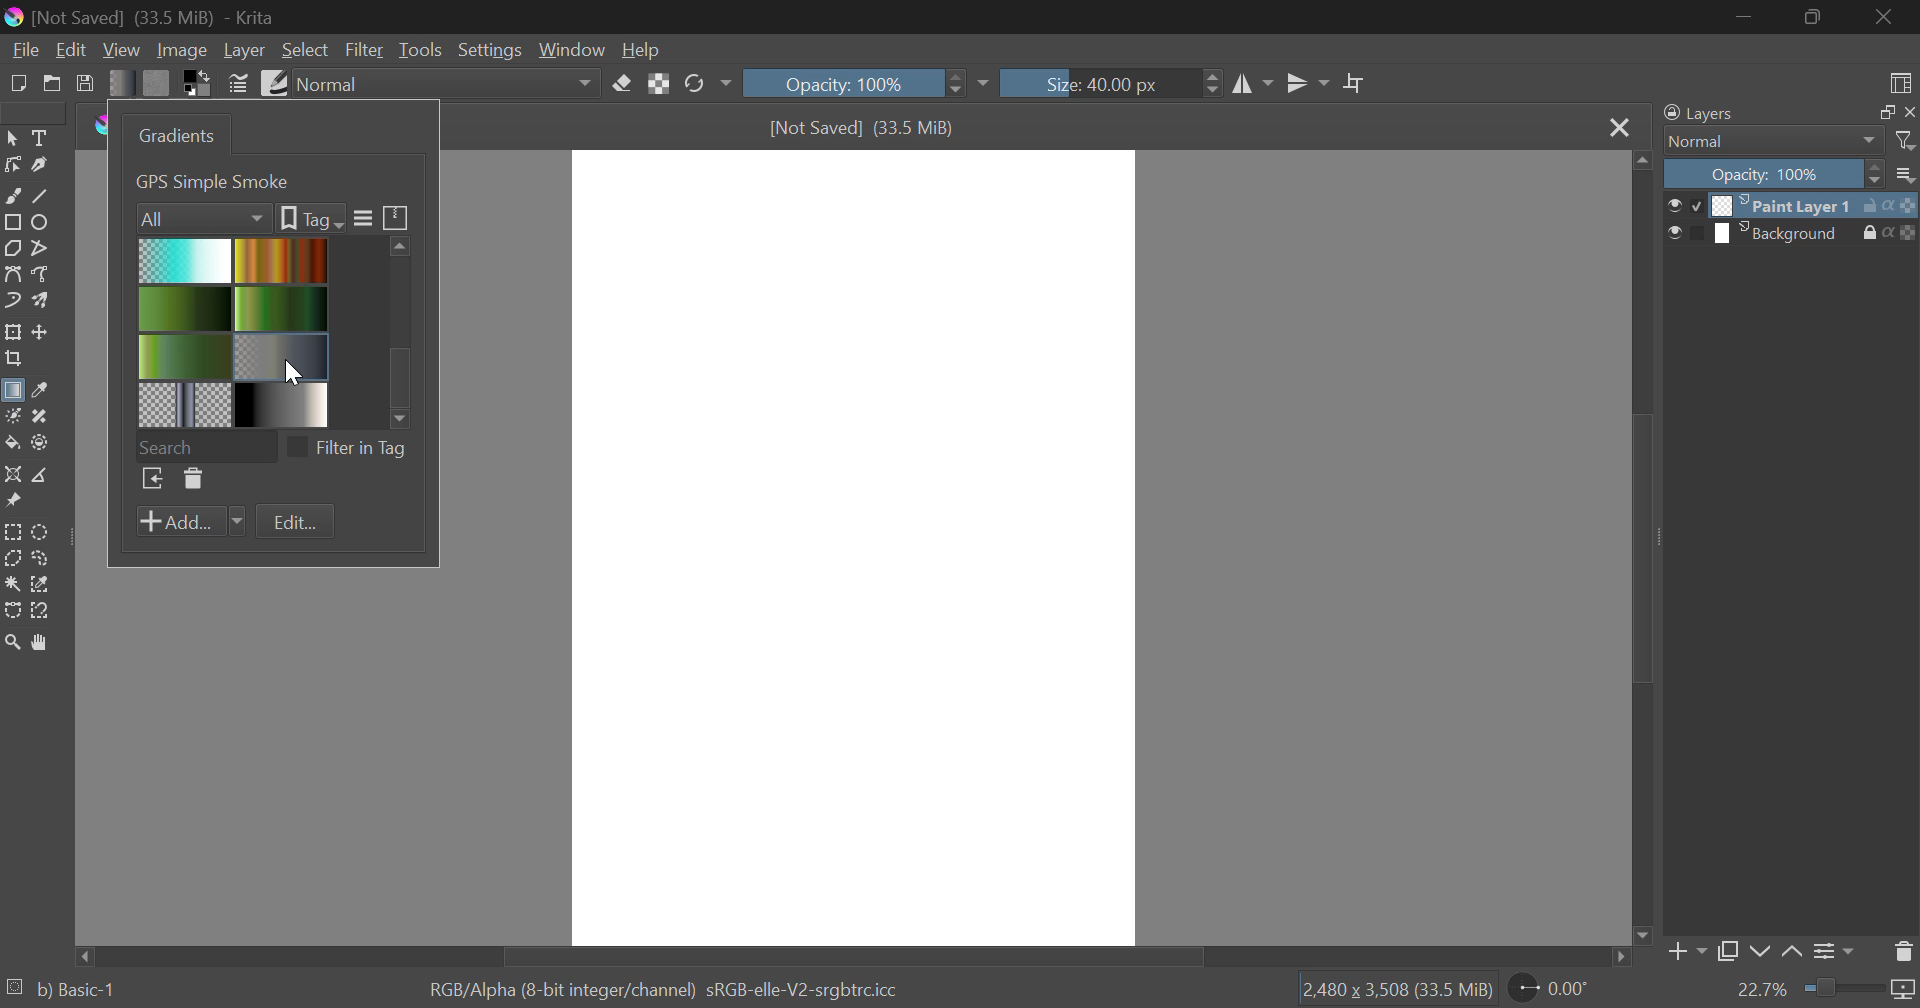  Describe the element at coordinates (52, 83) in the screenshot. I see `Open` at that location.